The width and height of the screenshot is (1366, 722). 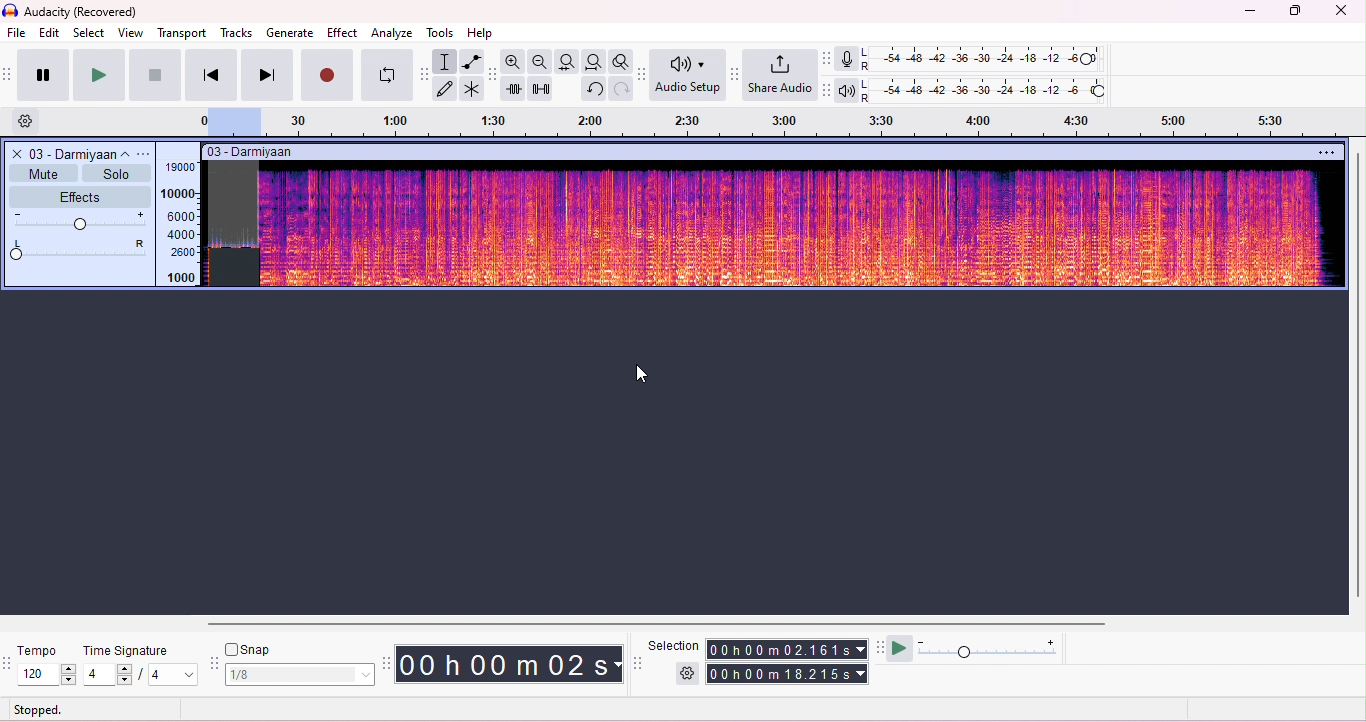 What do you see at coordinates (846, 59) in the screenshot?
I see `record meter ` at bounding box center [846, 59].